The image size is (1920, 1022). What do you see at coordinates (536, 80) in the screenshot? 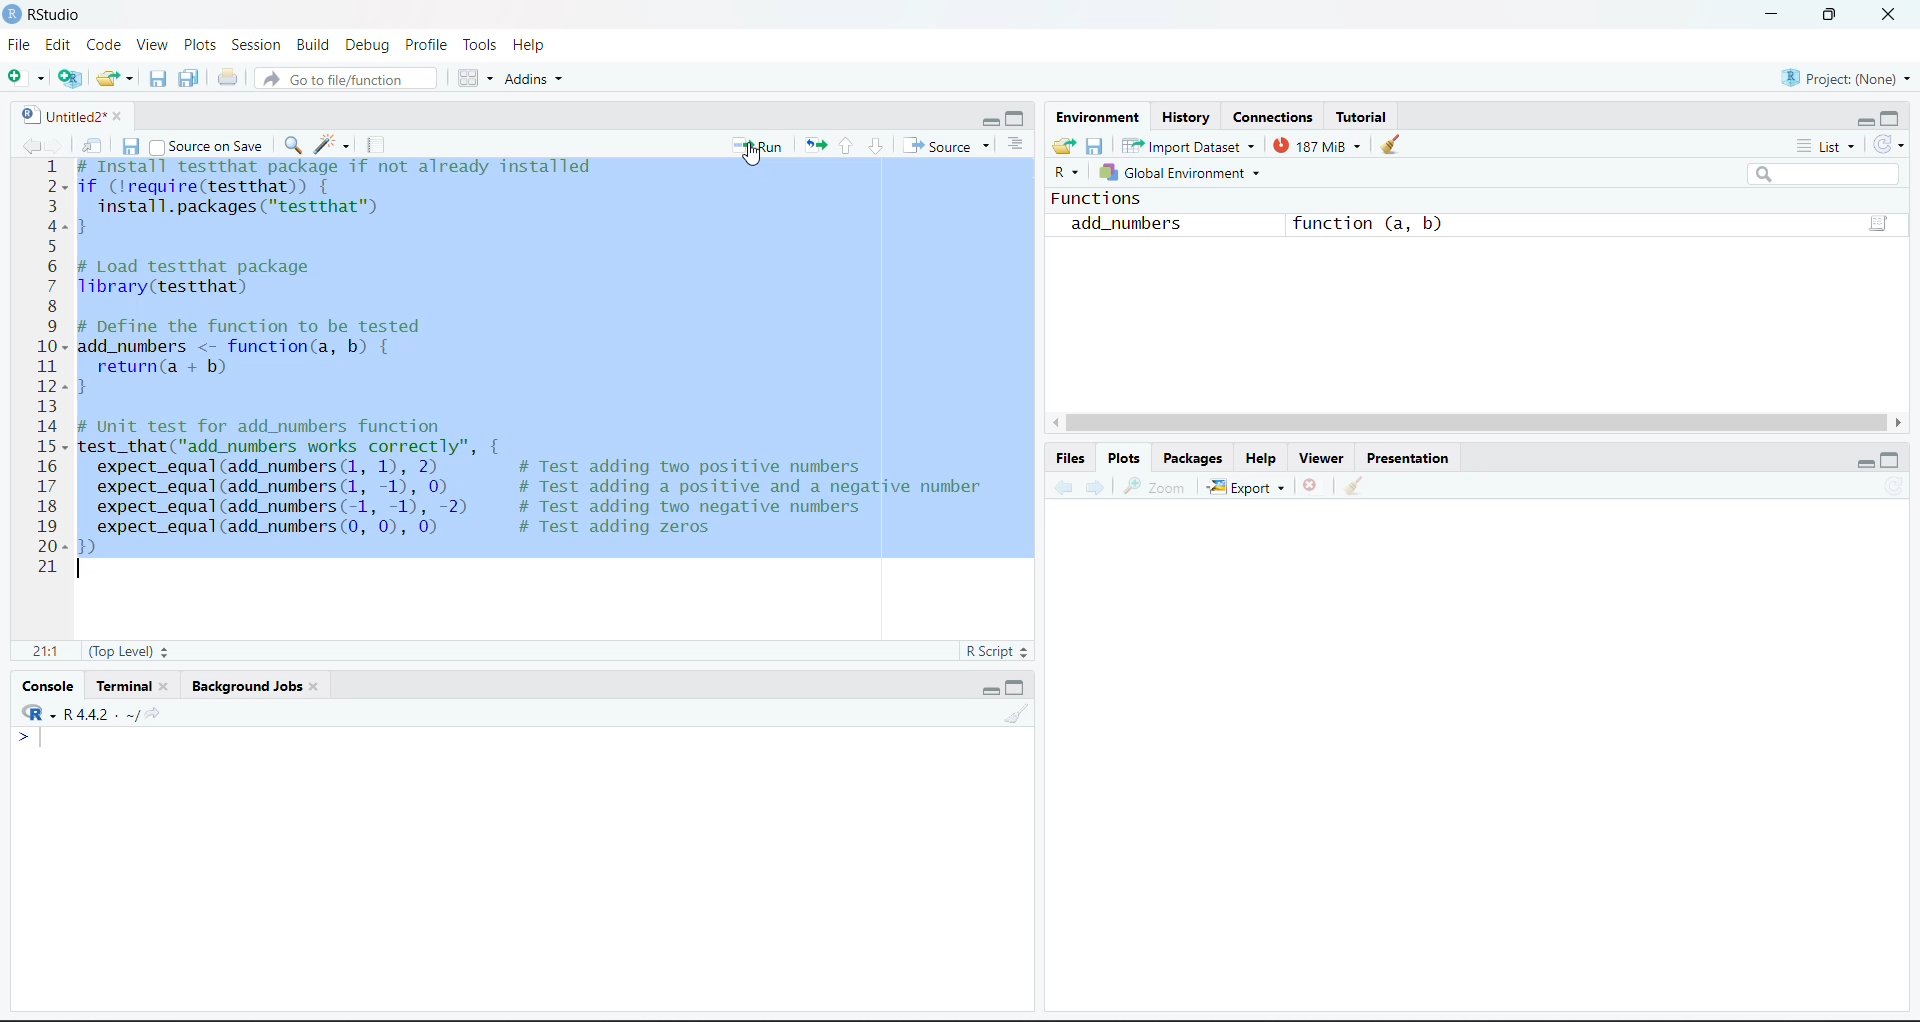
I see `Addins` at bounding box center [536, 80].